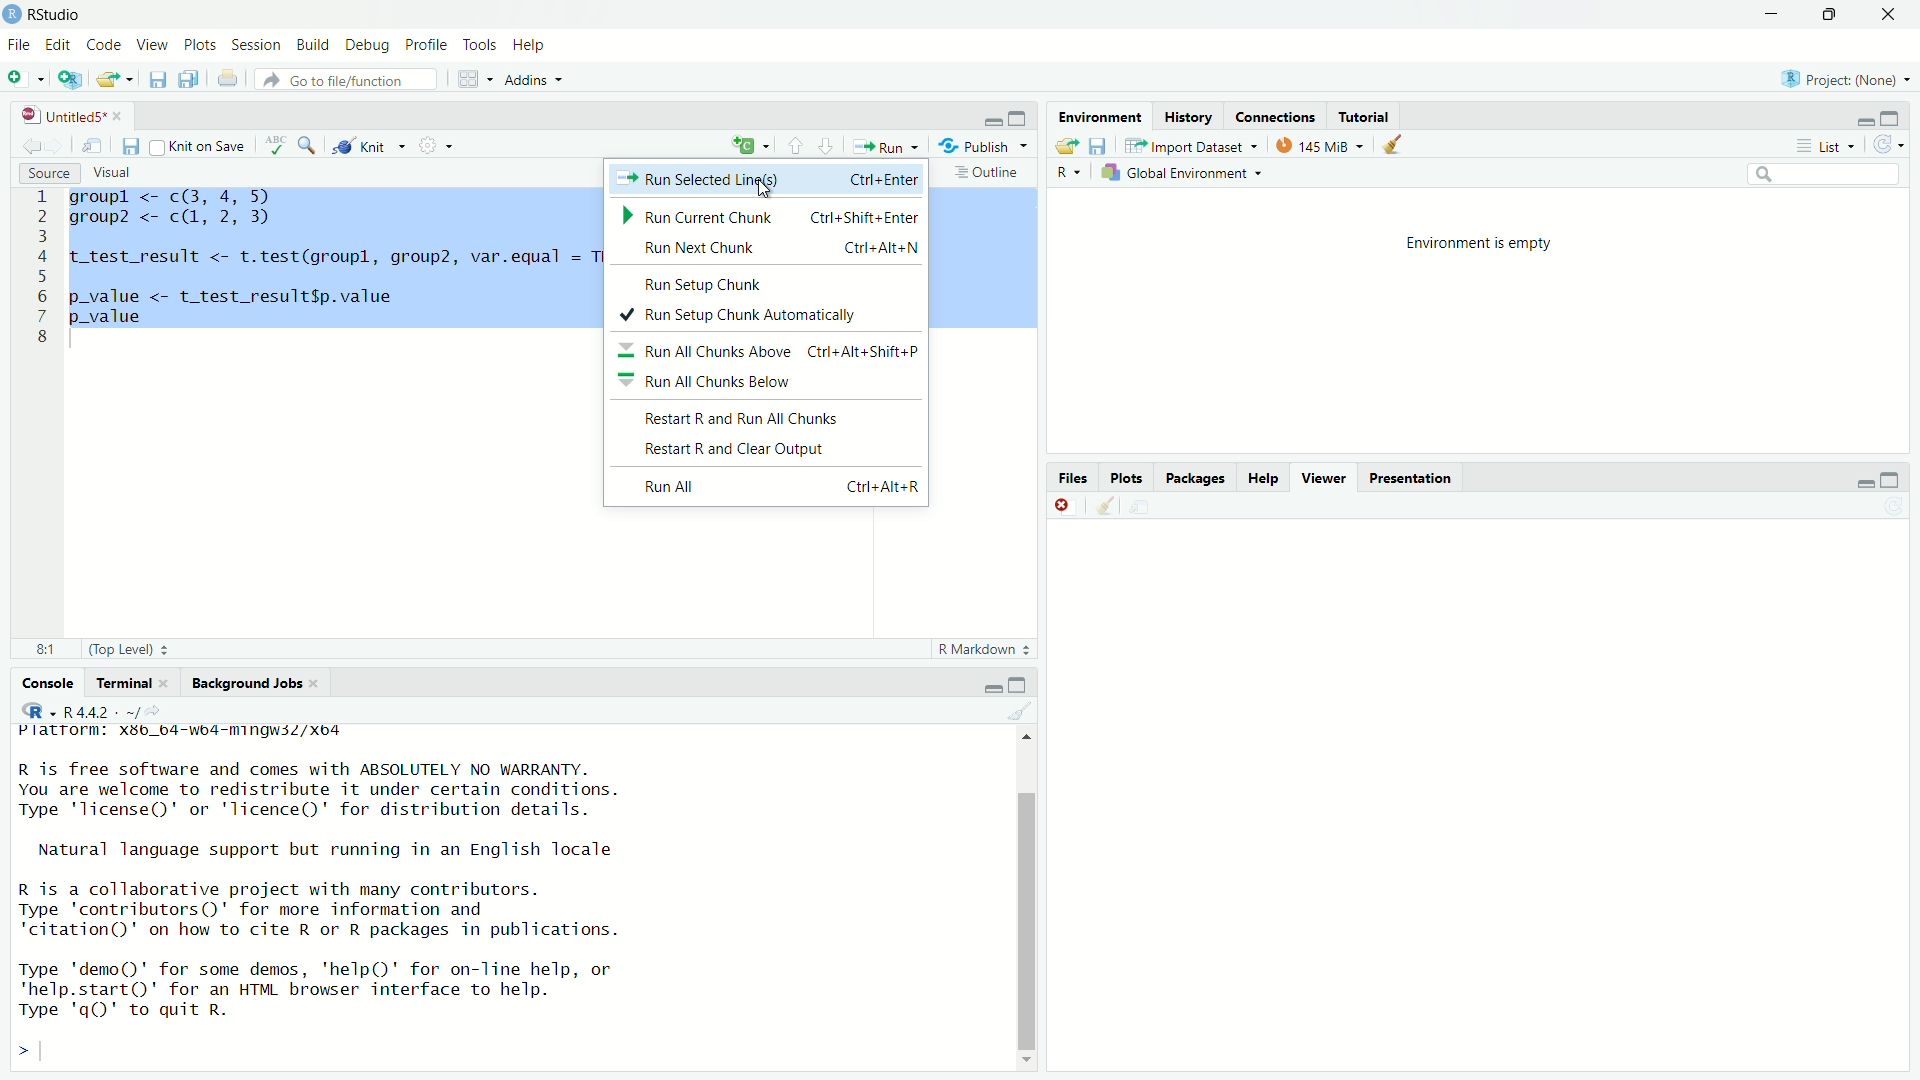 The width and height of the screenshot is (1920, 1080). I want to click on re-run previous code, so click(749, 146).